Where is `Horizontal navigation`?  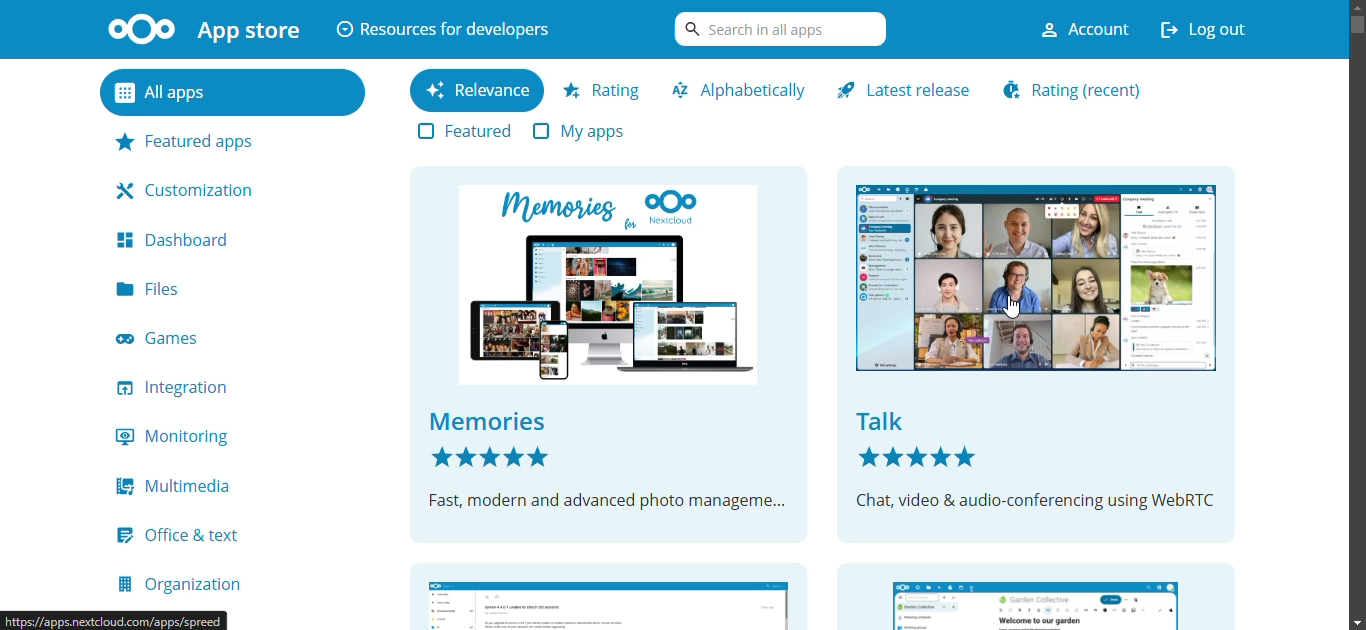
Horizontal navigation is located at coordinates (1357, 50).